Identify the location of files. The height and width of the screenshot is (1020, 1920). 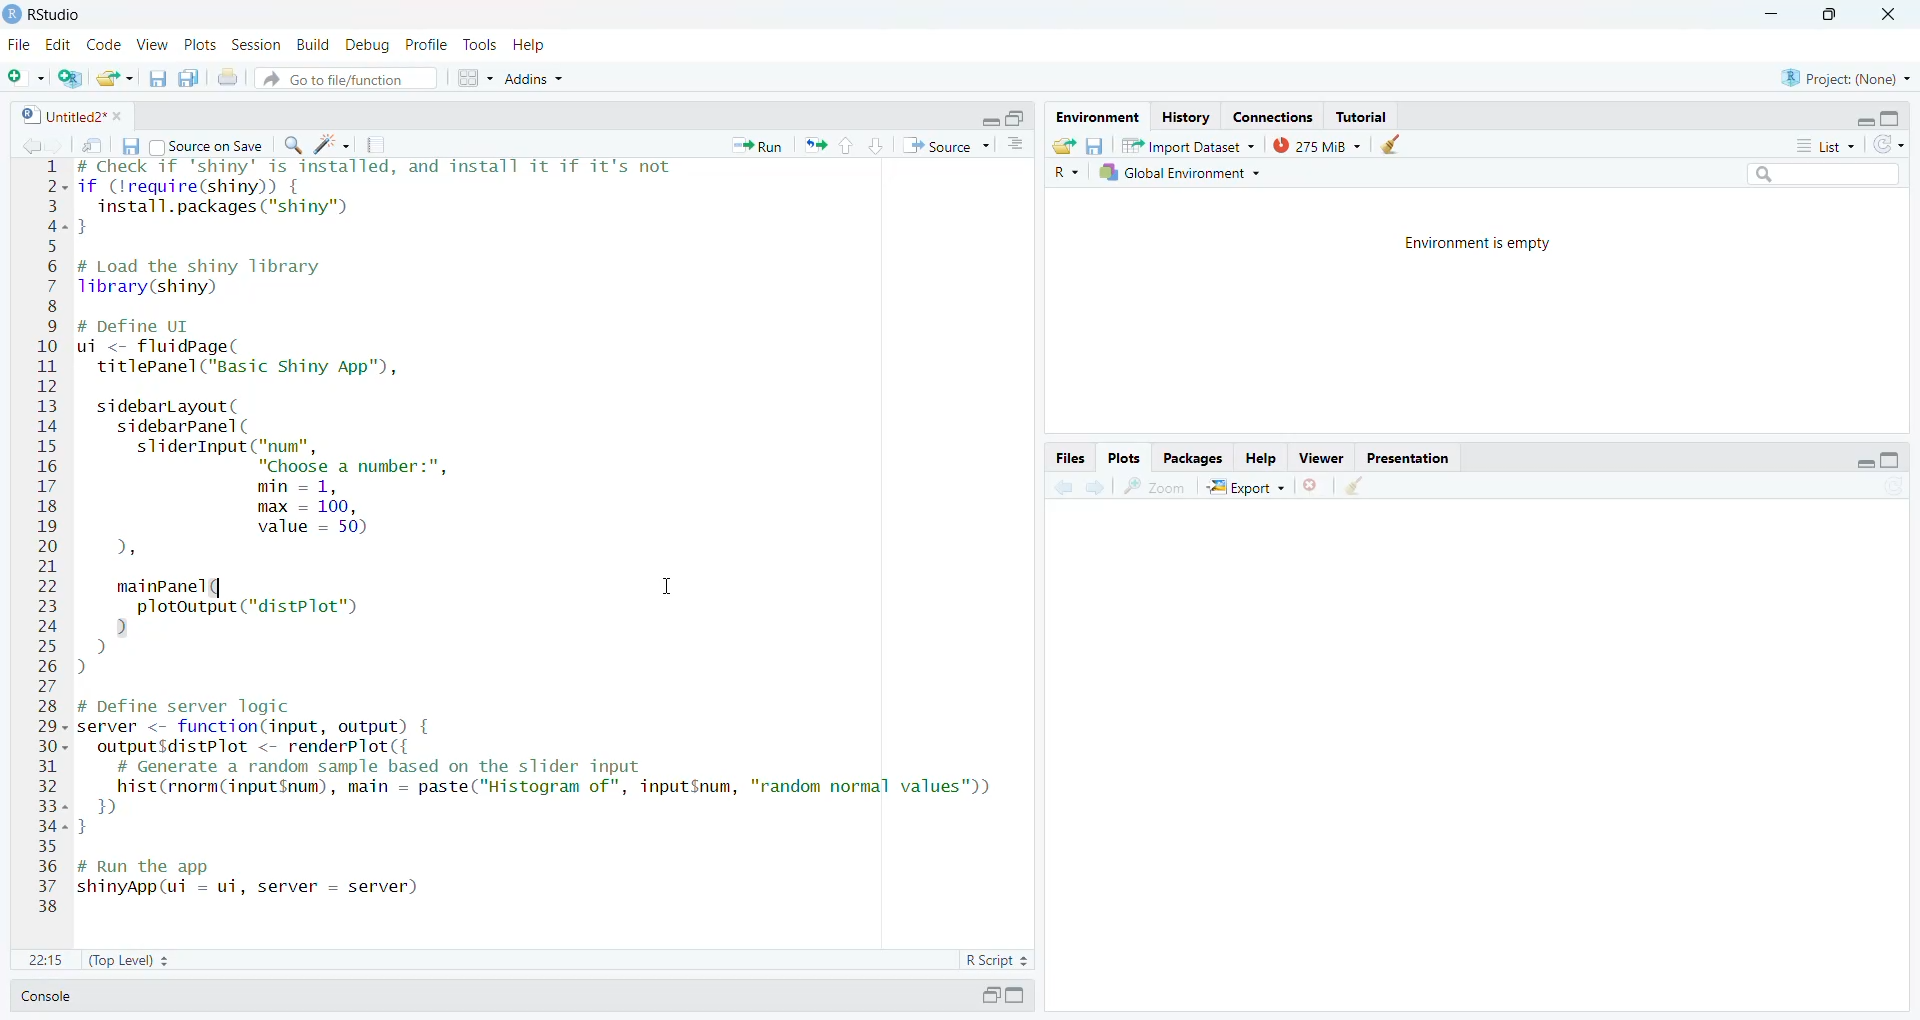
(1070, 458).